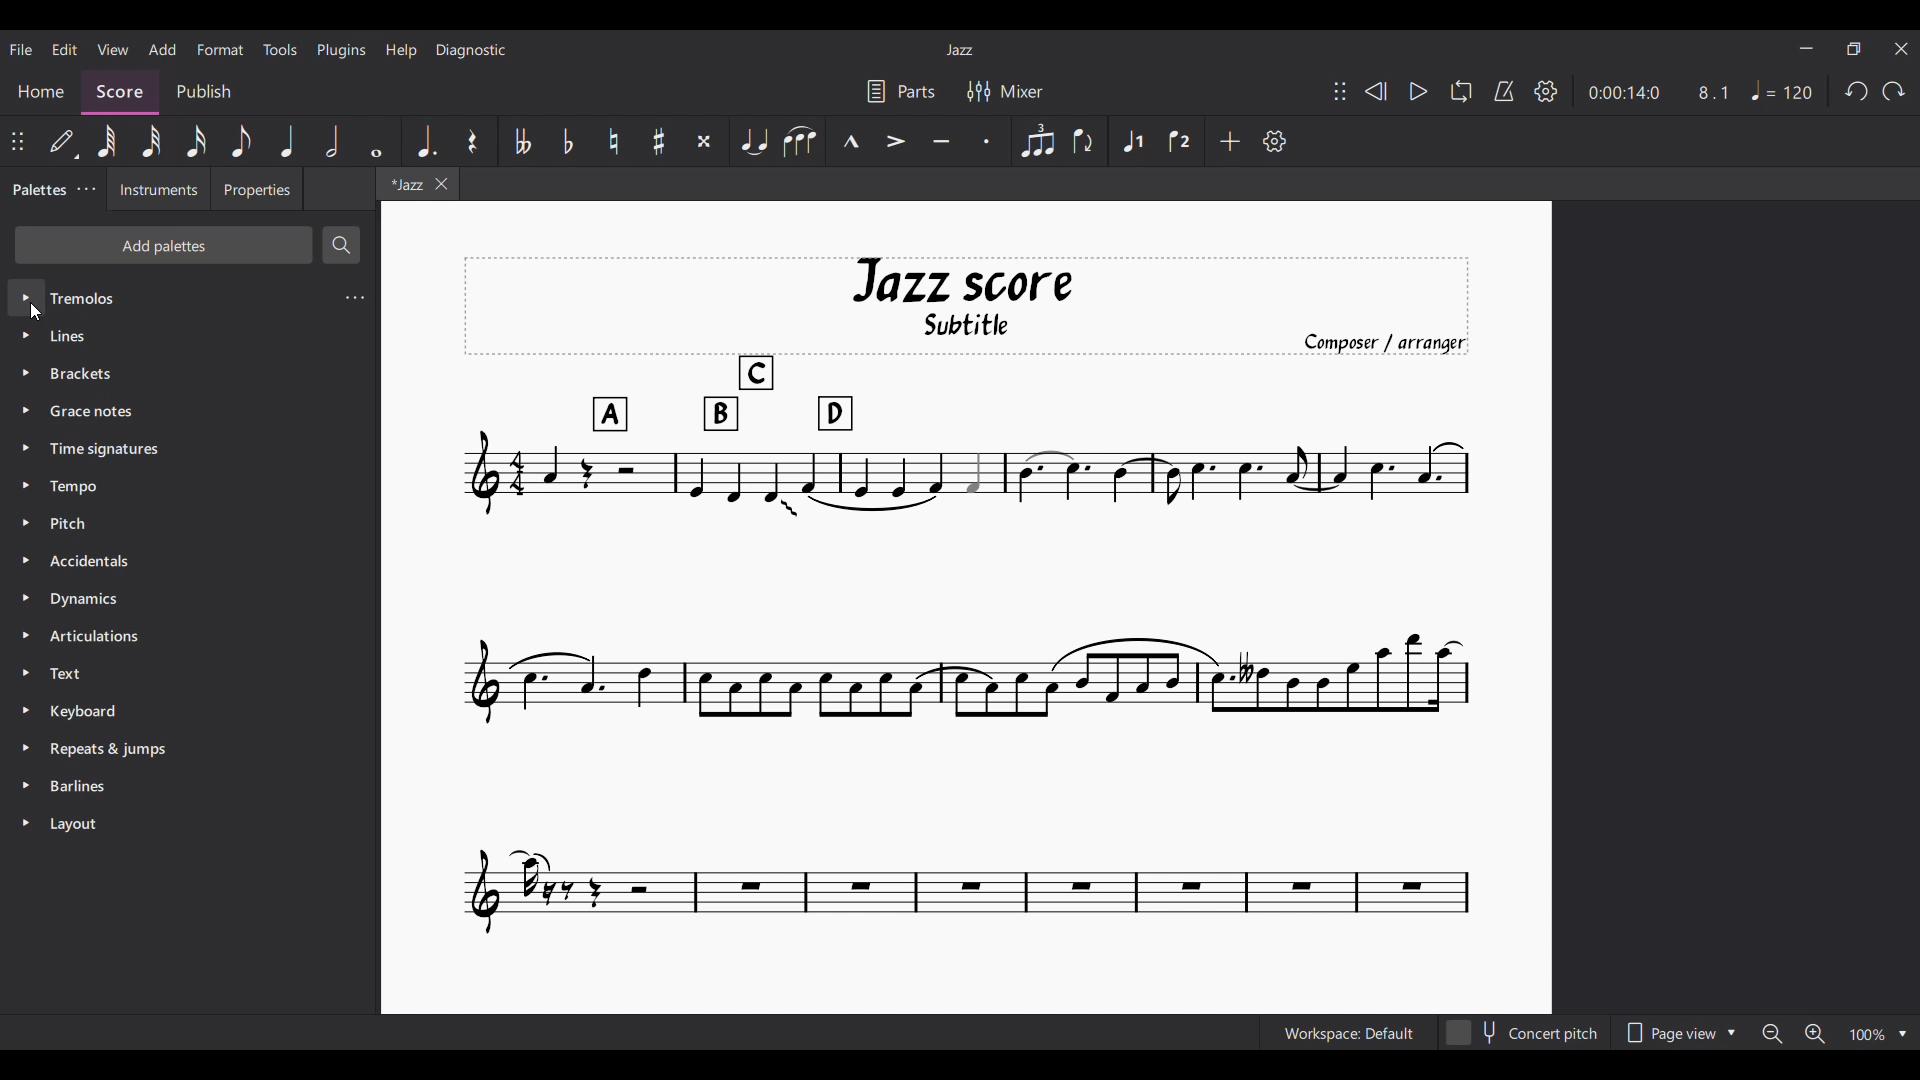 The height and width of the screenshot is (1080, 1920). Describe the element at coordinates (220, 49) in the screenshot. I see `Format` at that location.